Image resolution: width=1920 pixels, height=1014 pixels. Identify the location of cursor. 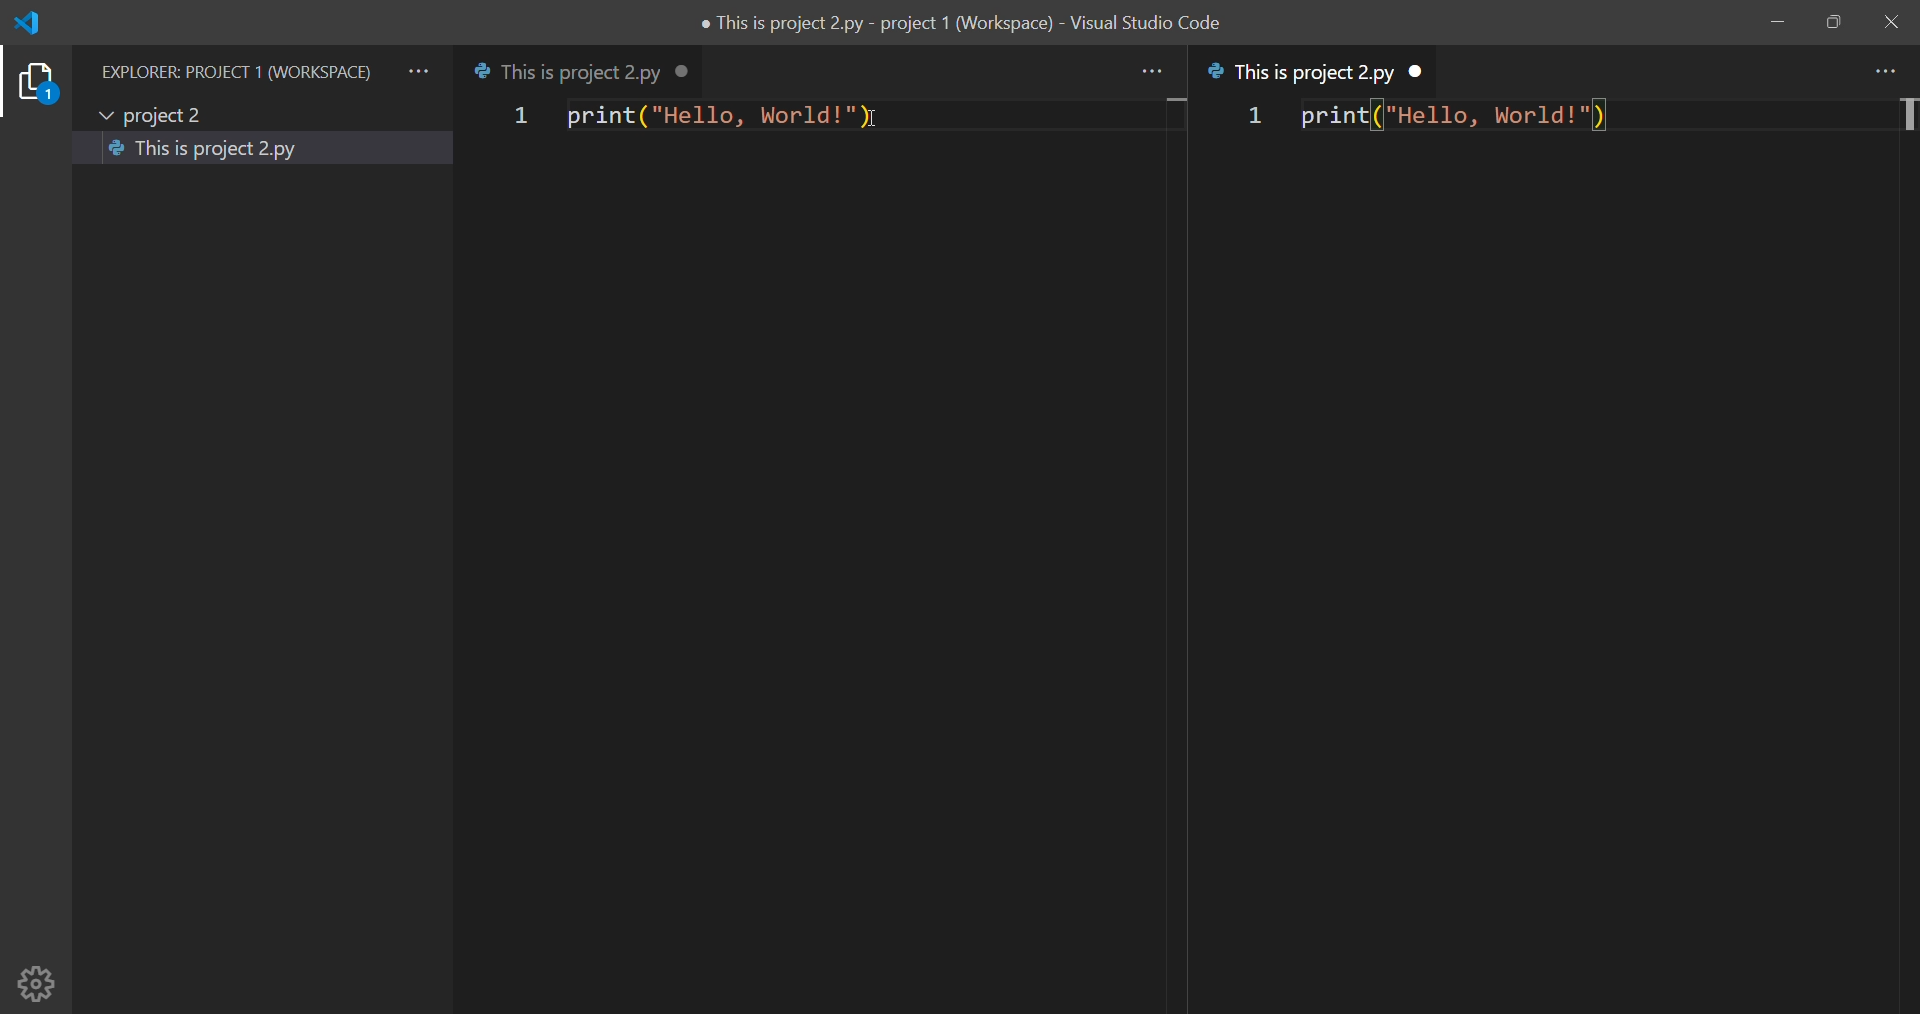
(879, 121).